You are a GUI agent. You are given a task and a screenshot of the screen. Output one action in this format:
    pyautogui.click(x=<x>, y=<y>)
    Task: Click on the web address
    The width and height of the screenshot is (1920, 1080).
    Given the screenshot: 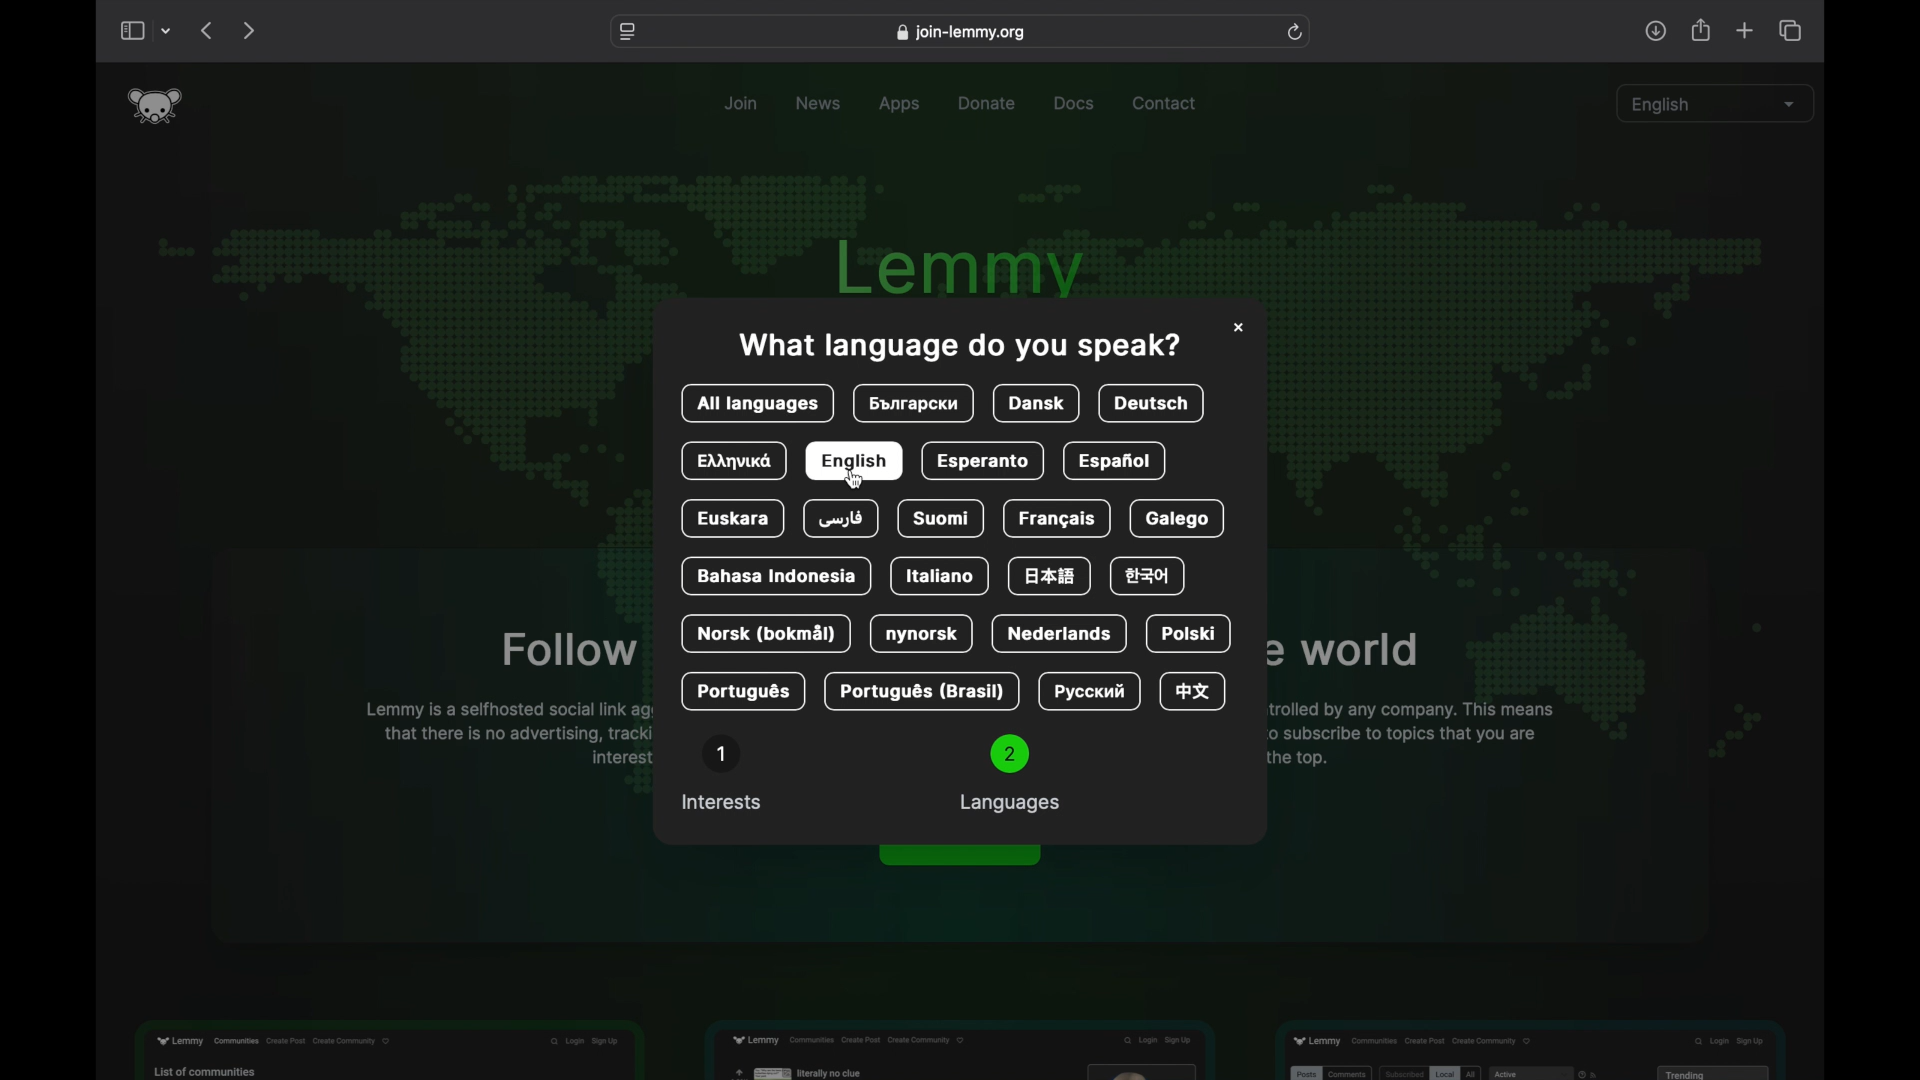 What is the action you would take?
    pyautogui.click(x=960, y=32)
    